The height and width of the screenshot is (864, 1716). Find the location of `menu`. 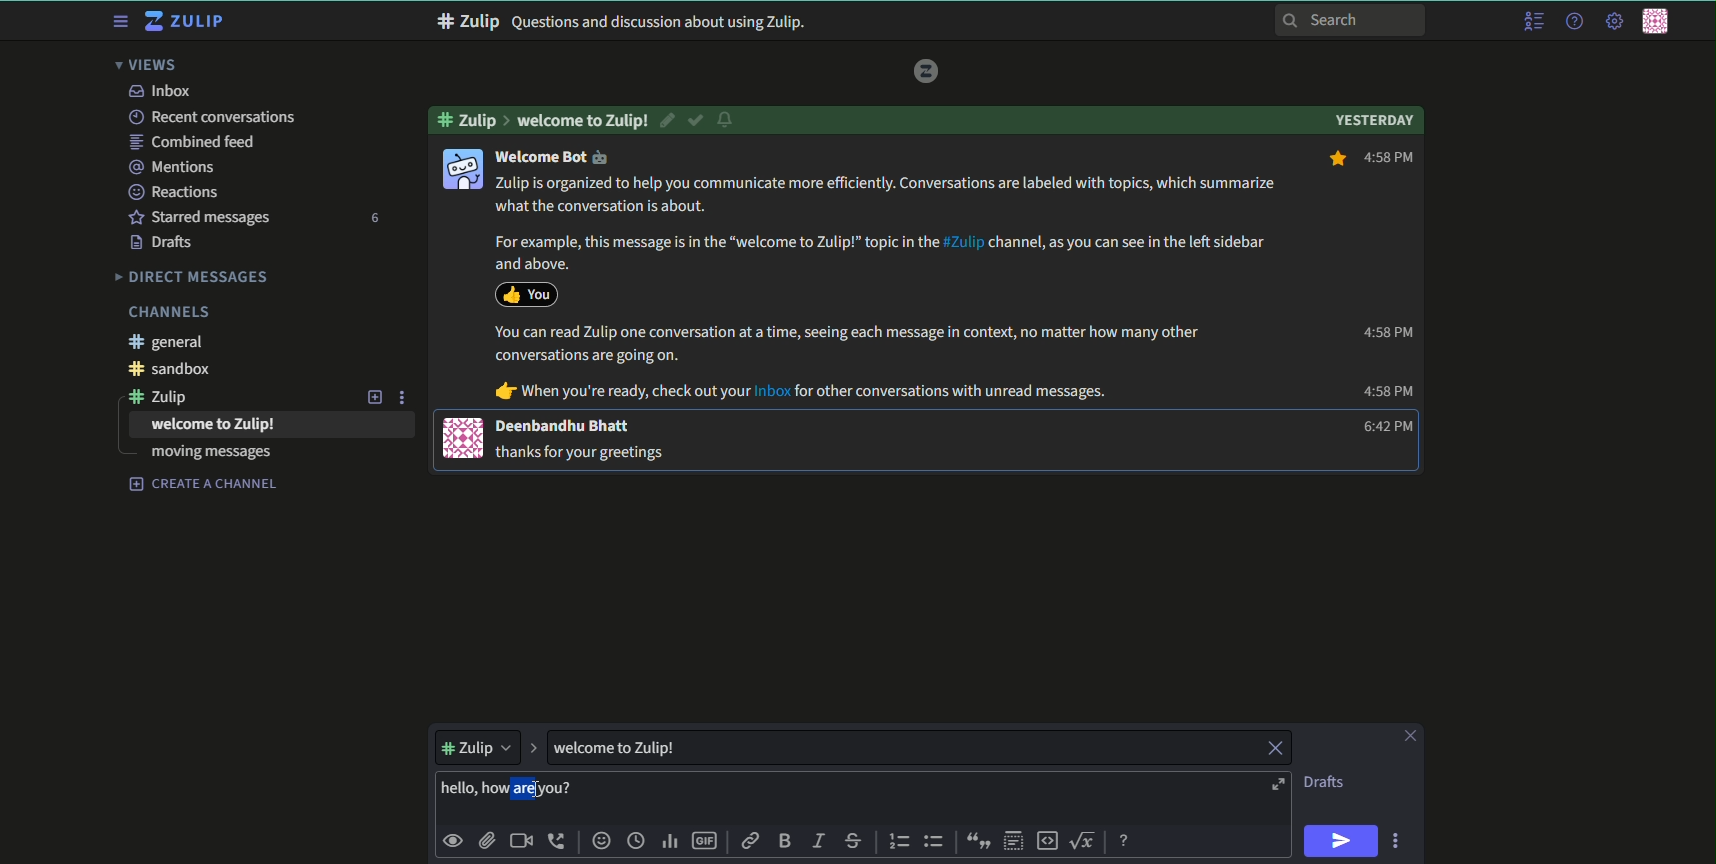

menu is located at coordinates (1532, 22).